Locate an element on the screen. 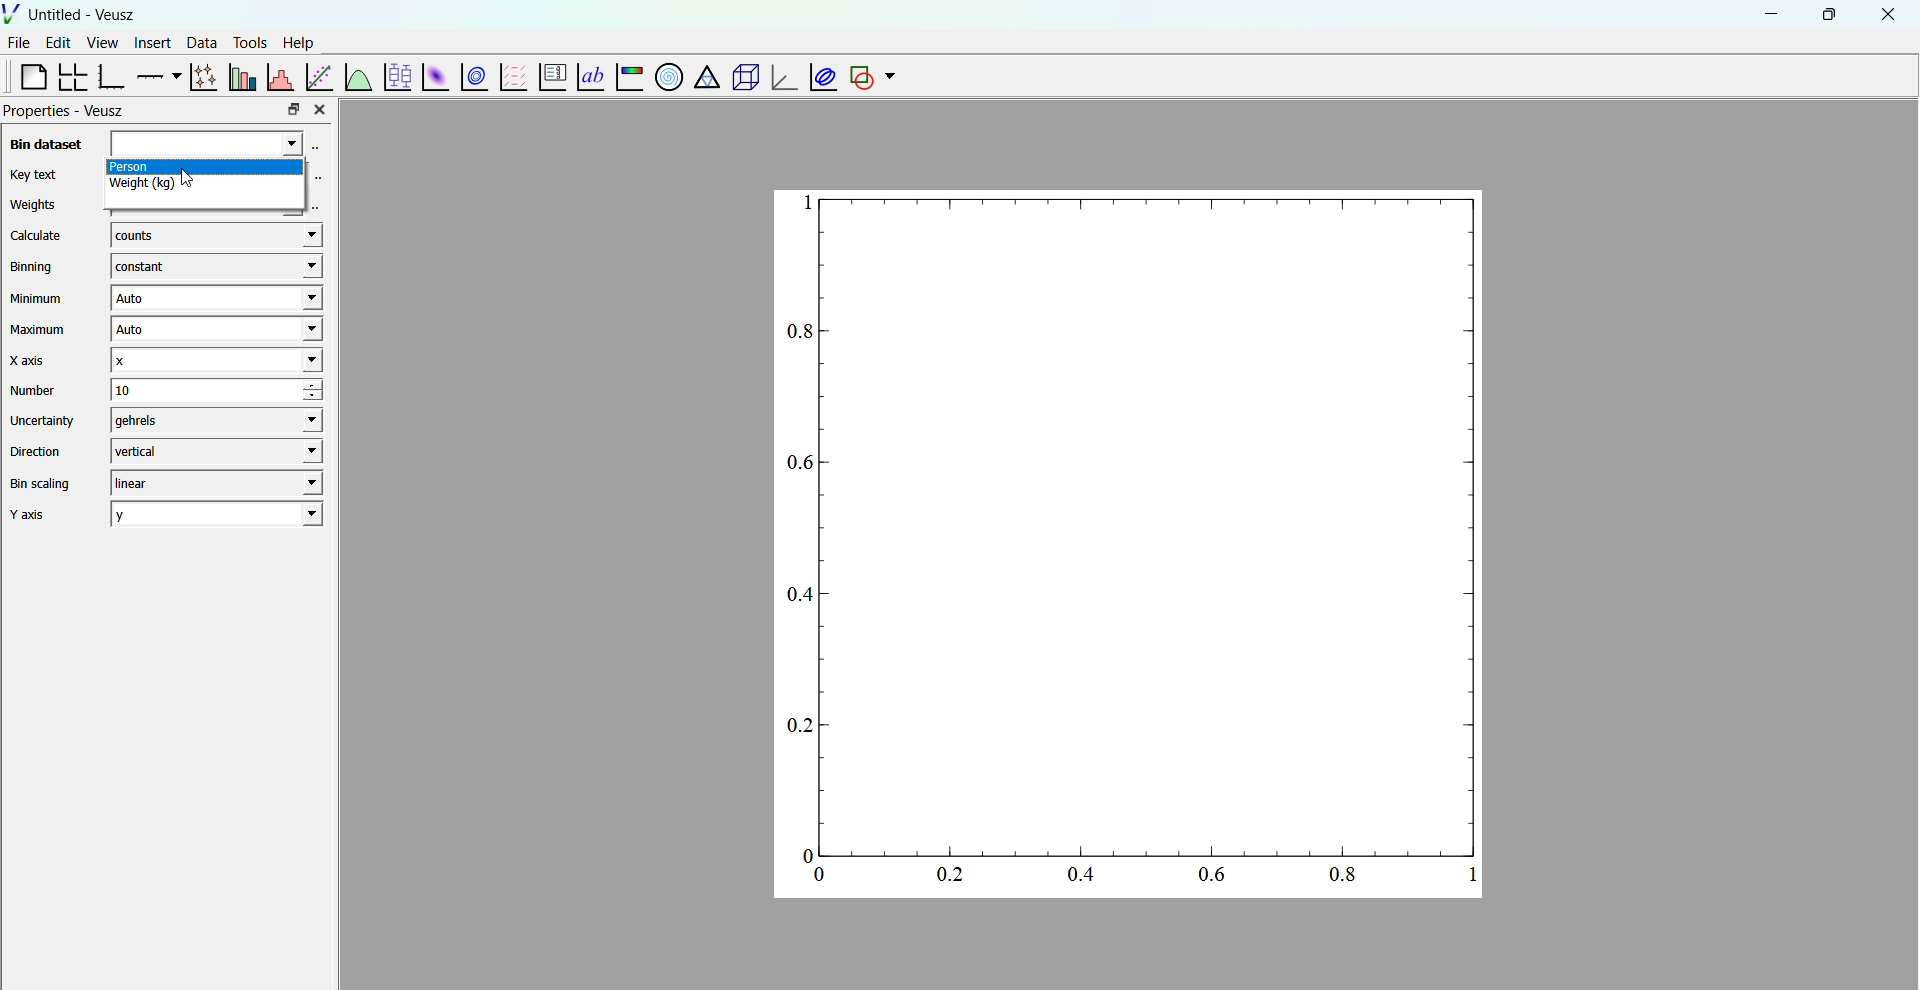 The image size is (1920, 990). polar graph is located at coordinates (665, 76).